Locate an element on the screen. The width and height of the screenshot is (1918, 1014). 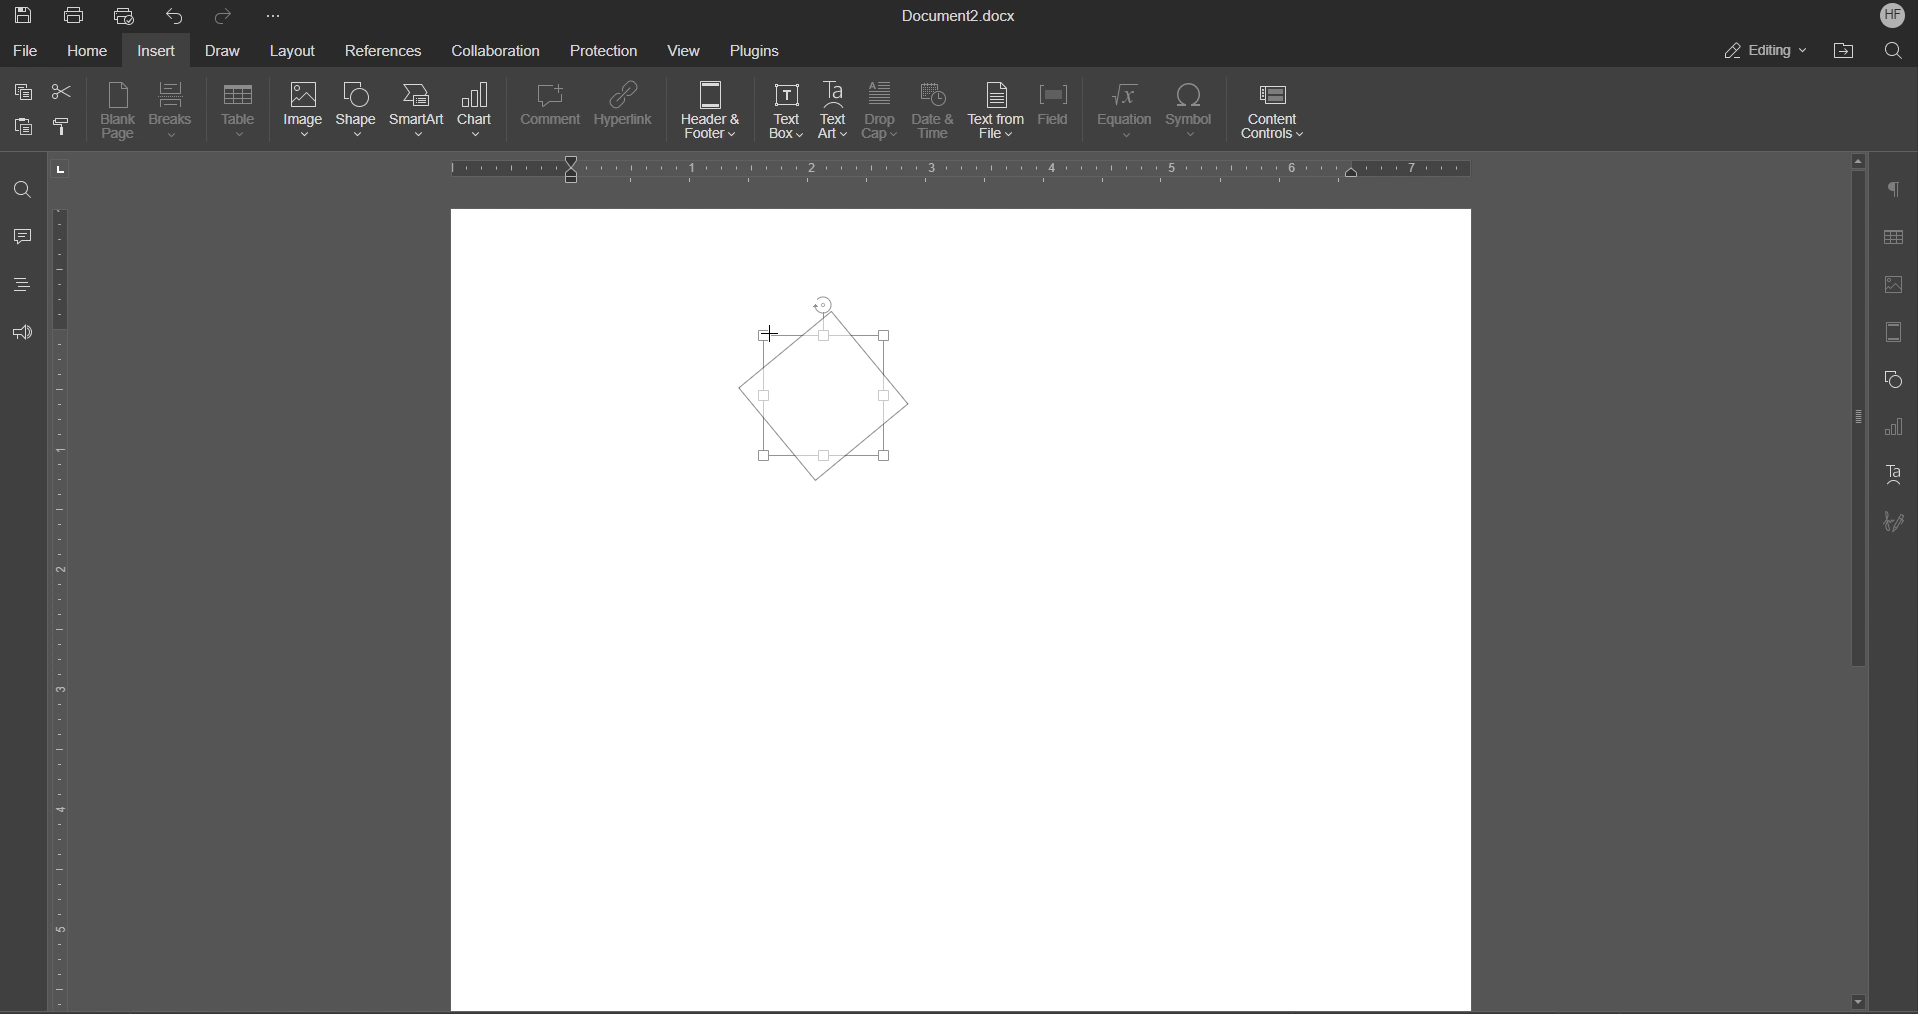
Undo is located at coordinates (172, 15).